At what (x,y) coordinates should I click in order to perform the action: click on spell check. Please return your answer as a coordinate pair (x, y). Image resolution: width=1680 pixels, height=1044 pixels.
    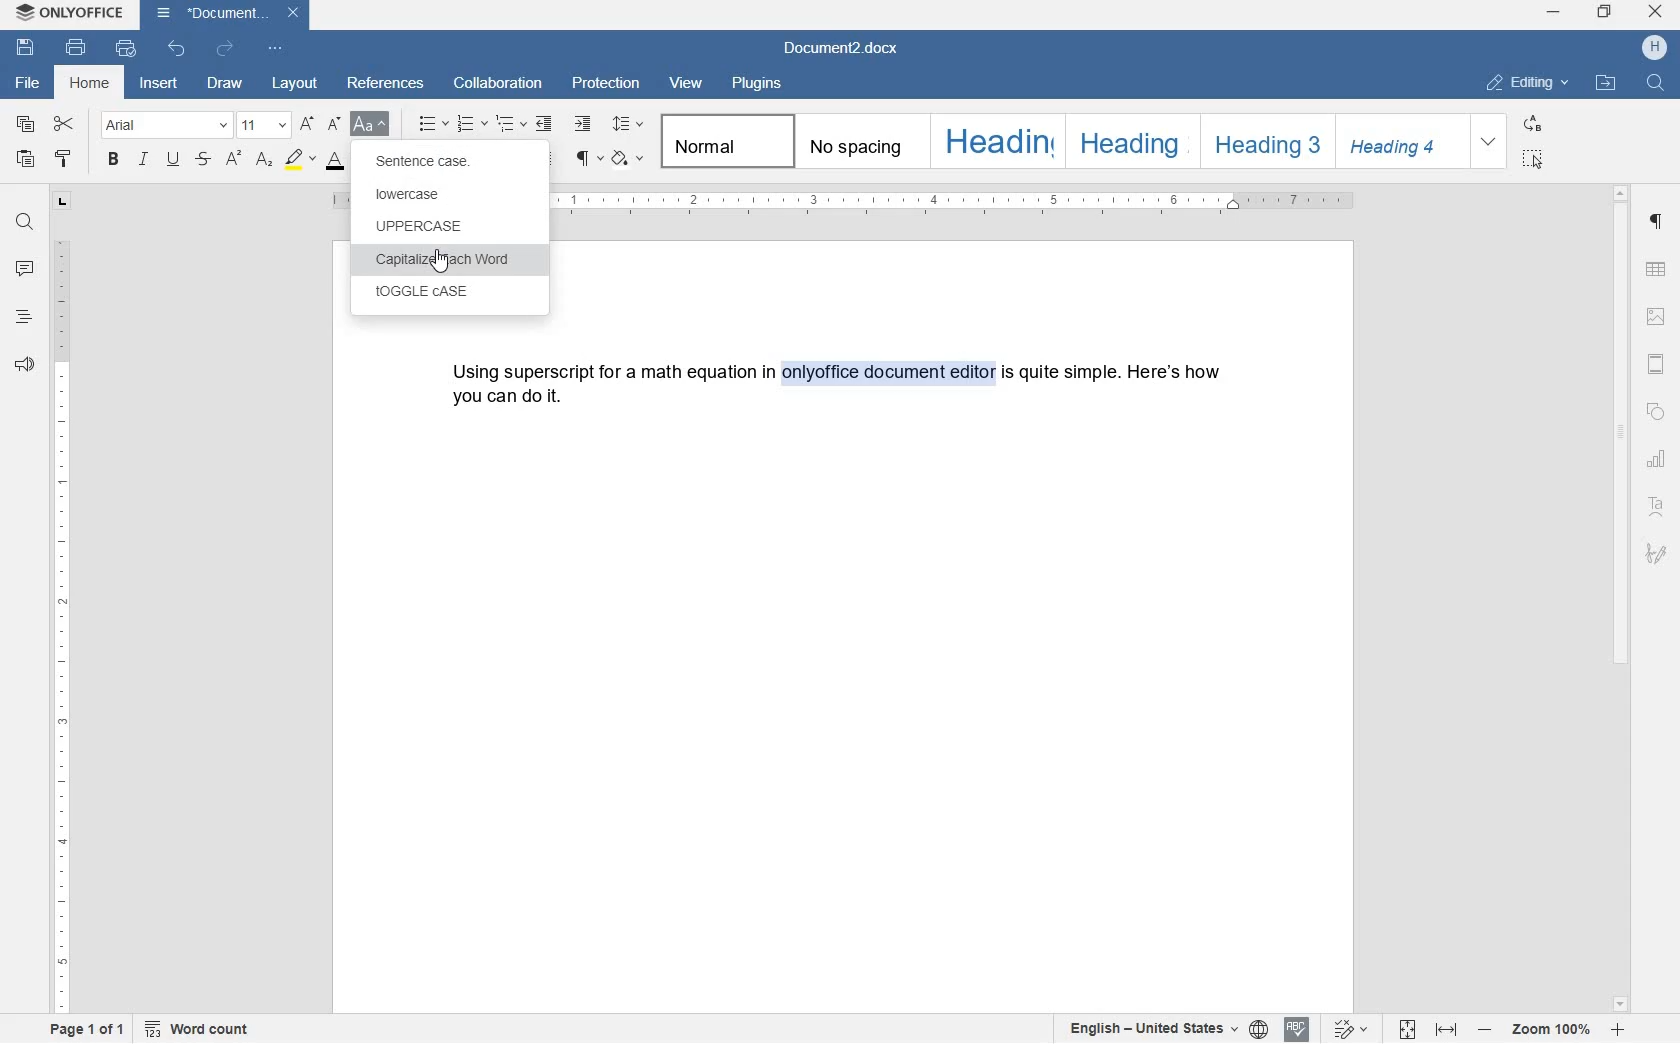
    Looking at the image, I should click on (1295, 1030).